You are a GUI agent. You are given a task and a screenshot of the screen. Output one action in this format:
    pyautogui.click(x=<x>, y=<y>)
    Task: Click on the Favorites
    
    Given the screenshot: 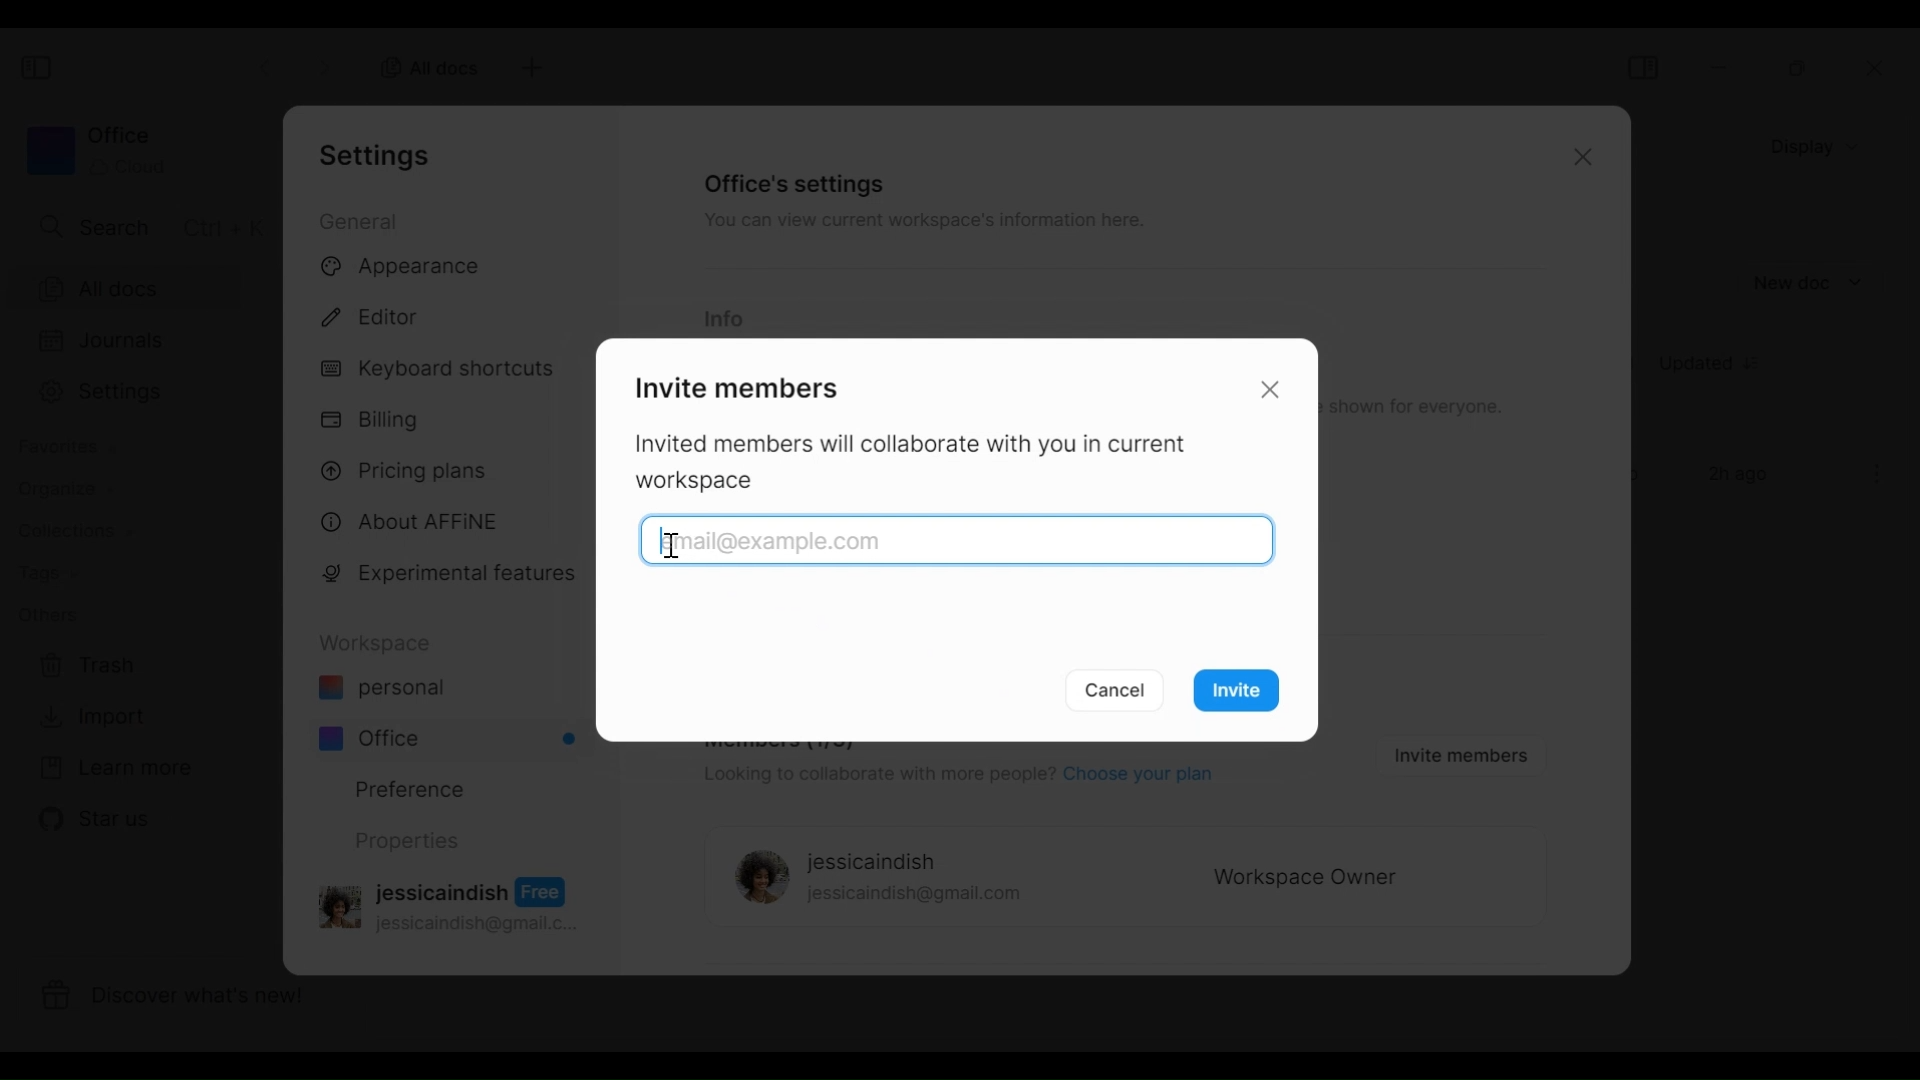 What is the action you would take?
    pyautogui.click(x=65, y=447)
    